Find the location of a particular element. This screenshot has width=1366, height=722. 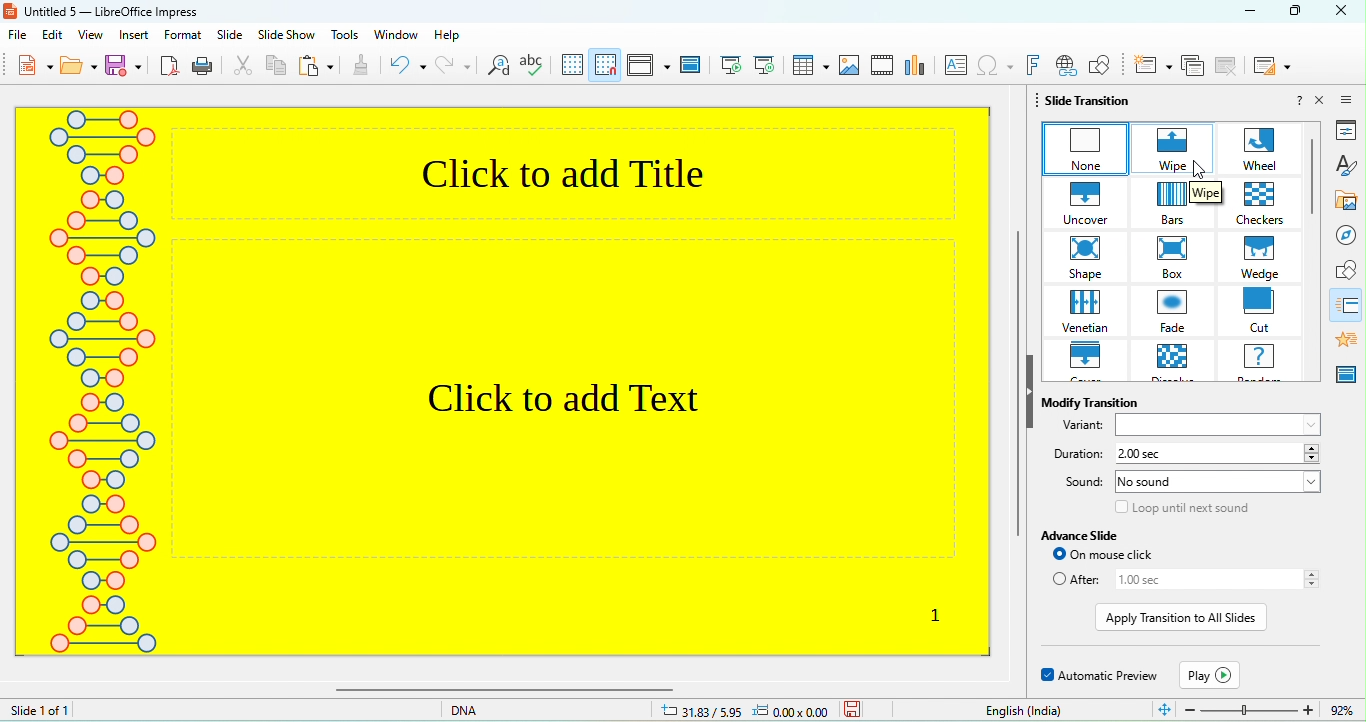

clone formatting is located at coordinates (364, 67).